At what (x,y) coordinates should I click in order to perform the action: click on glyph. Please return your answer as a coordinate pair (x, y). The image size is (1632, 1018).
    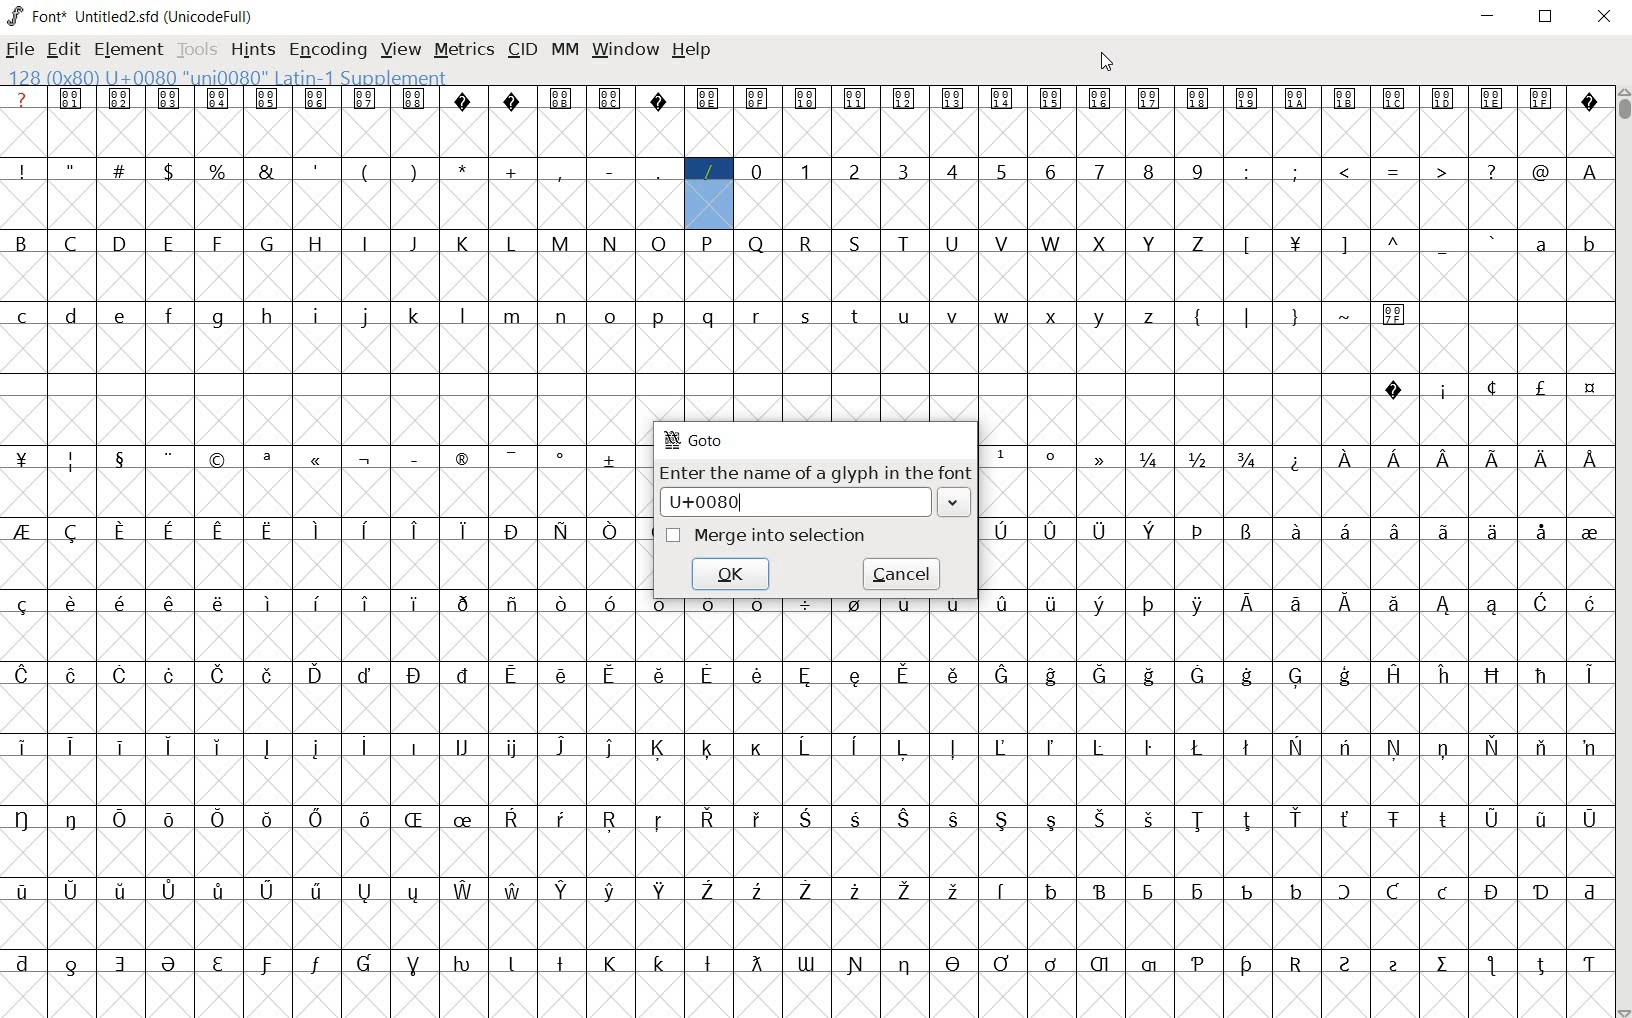
    Looking at the image, I should click on (316, 674).